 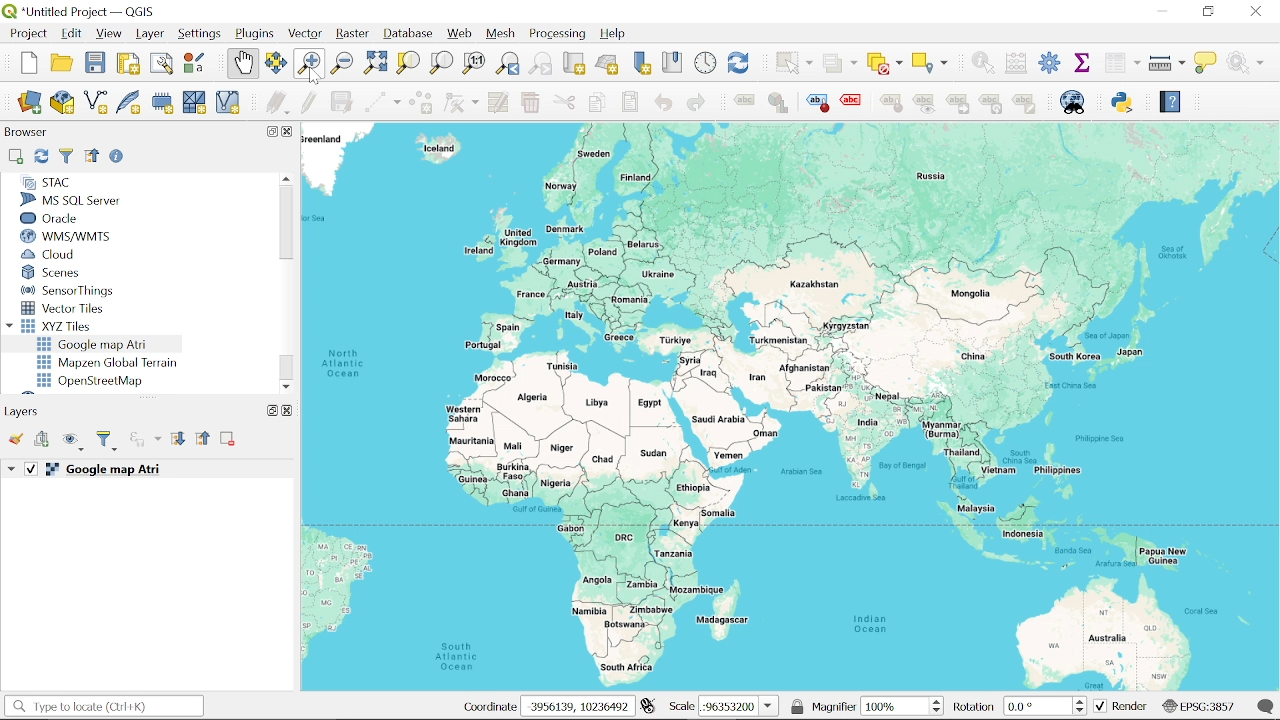 What do you see at coordinates (268, 410) in the screenshot?
I see `Restore down` at bounding box center [268, 410].